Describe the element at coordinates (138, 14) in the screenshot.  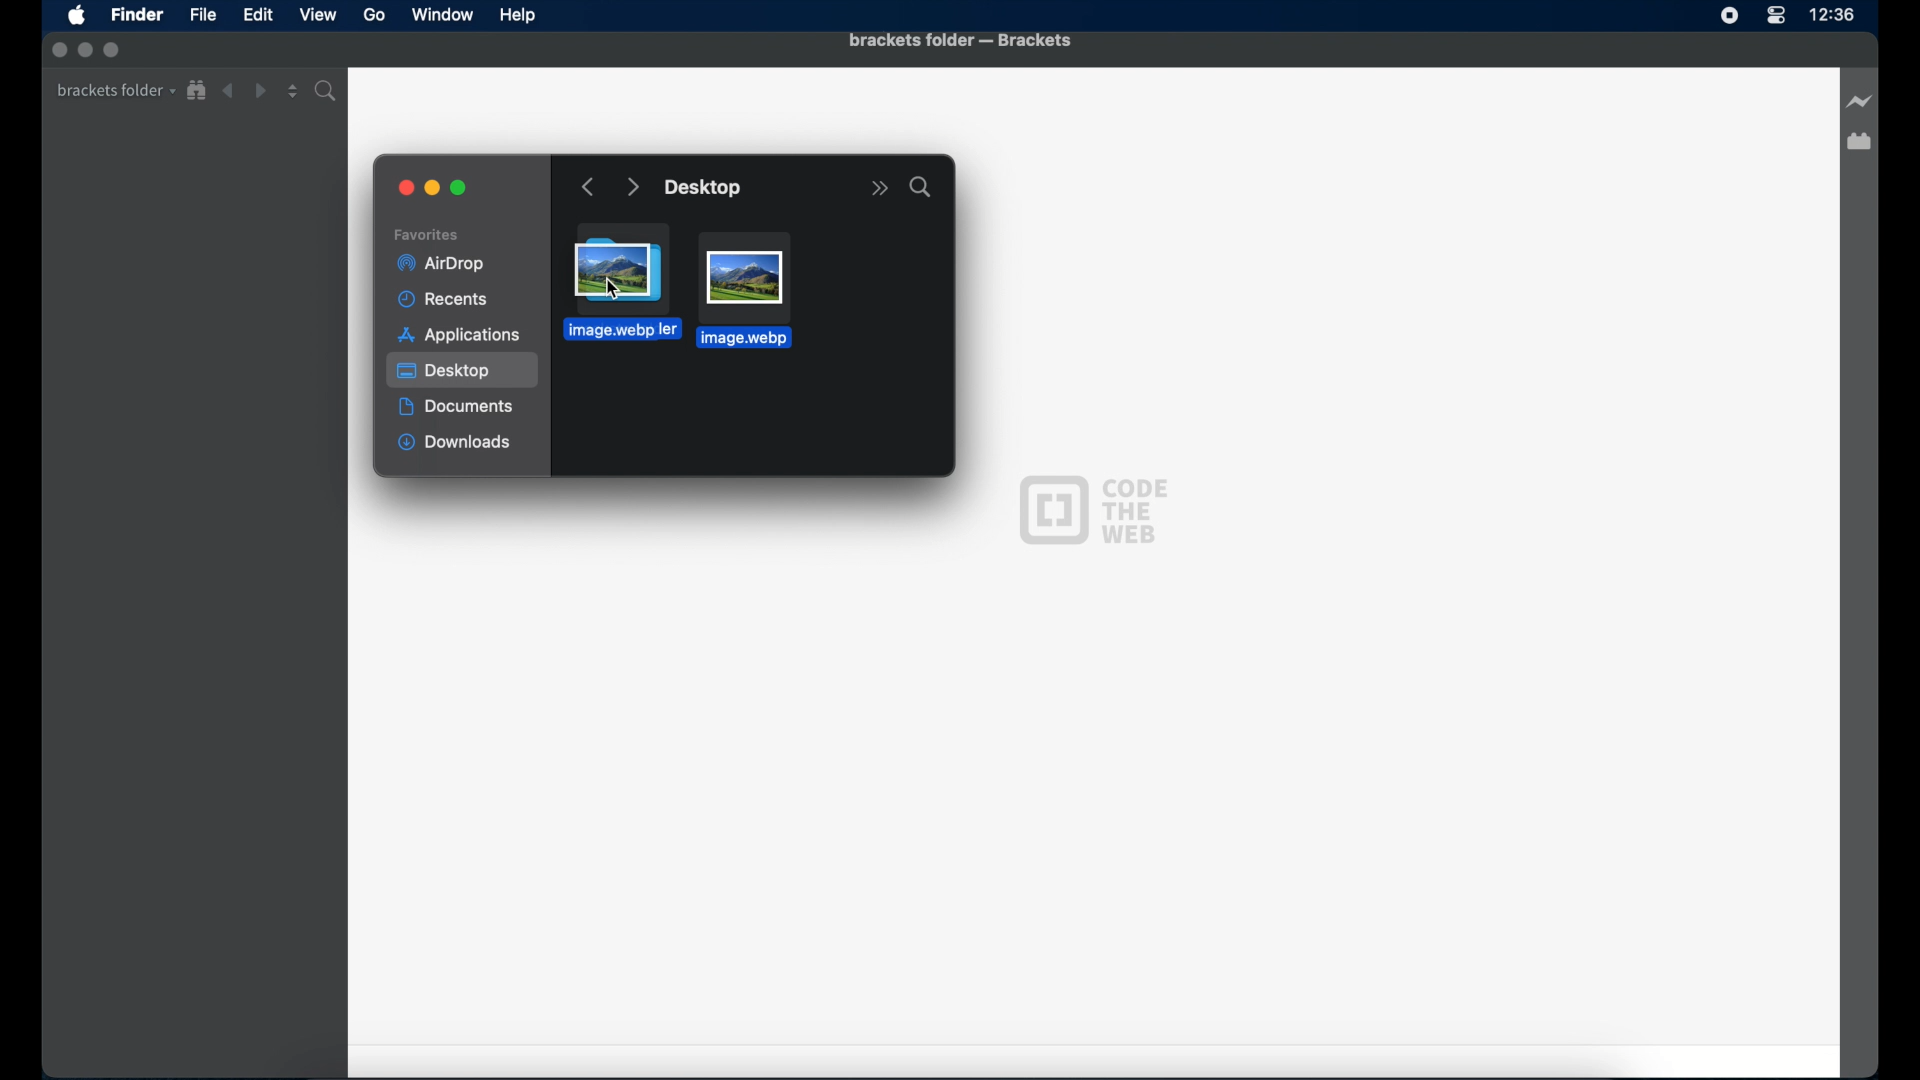
I see `Finder` at that location.